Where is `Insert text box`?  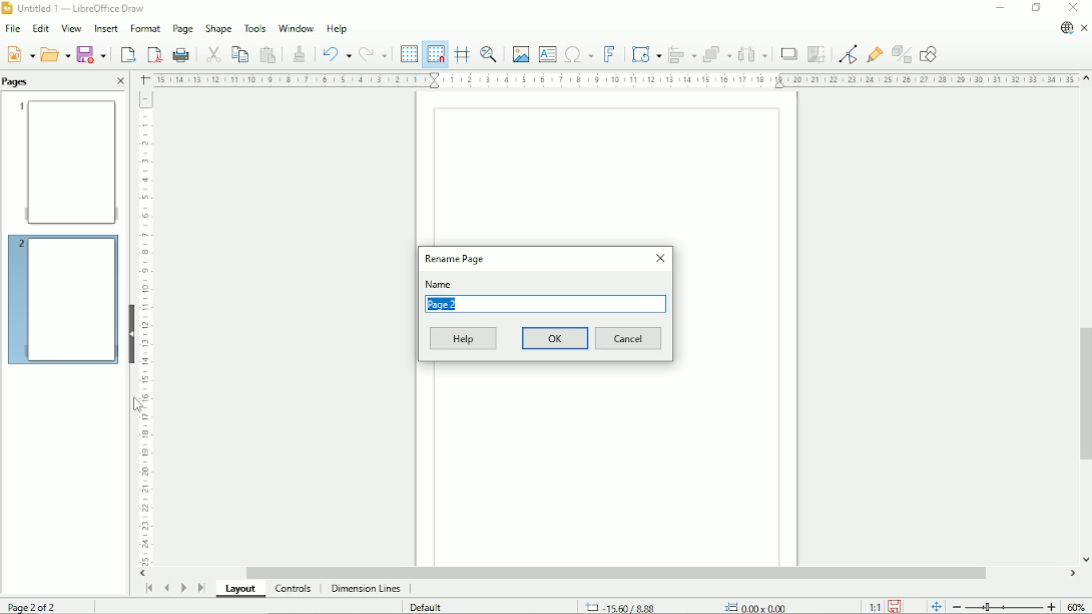 Insert text box is located at coordinates (547, 53).